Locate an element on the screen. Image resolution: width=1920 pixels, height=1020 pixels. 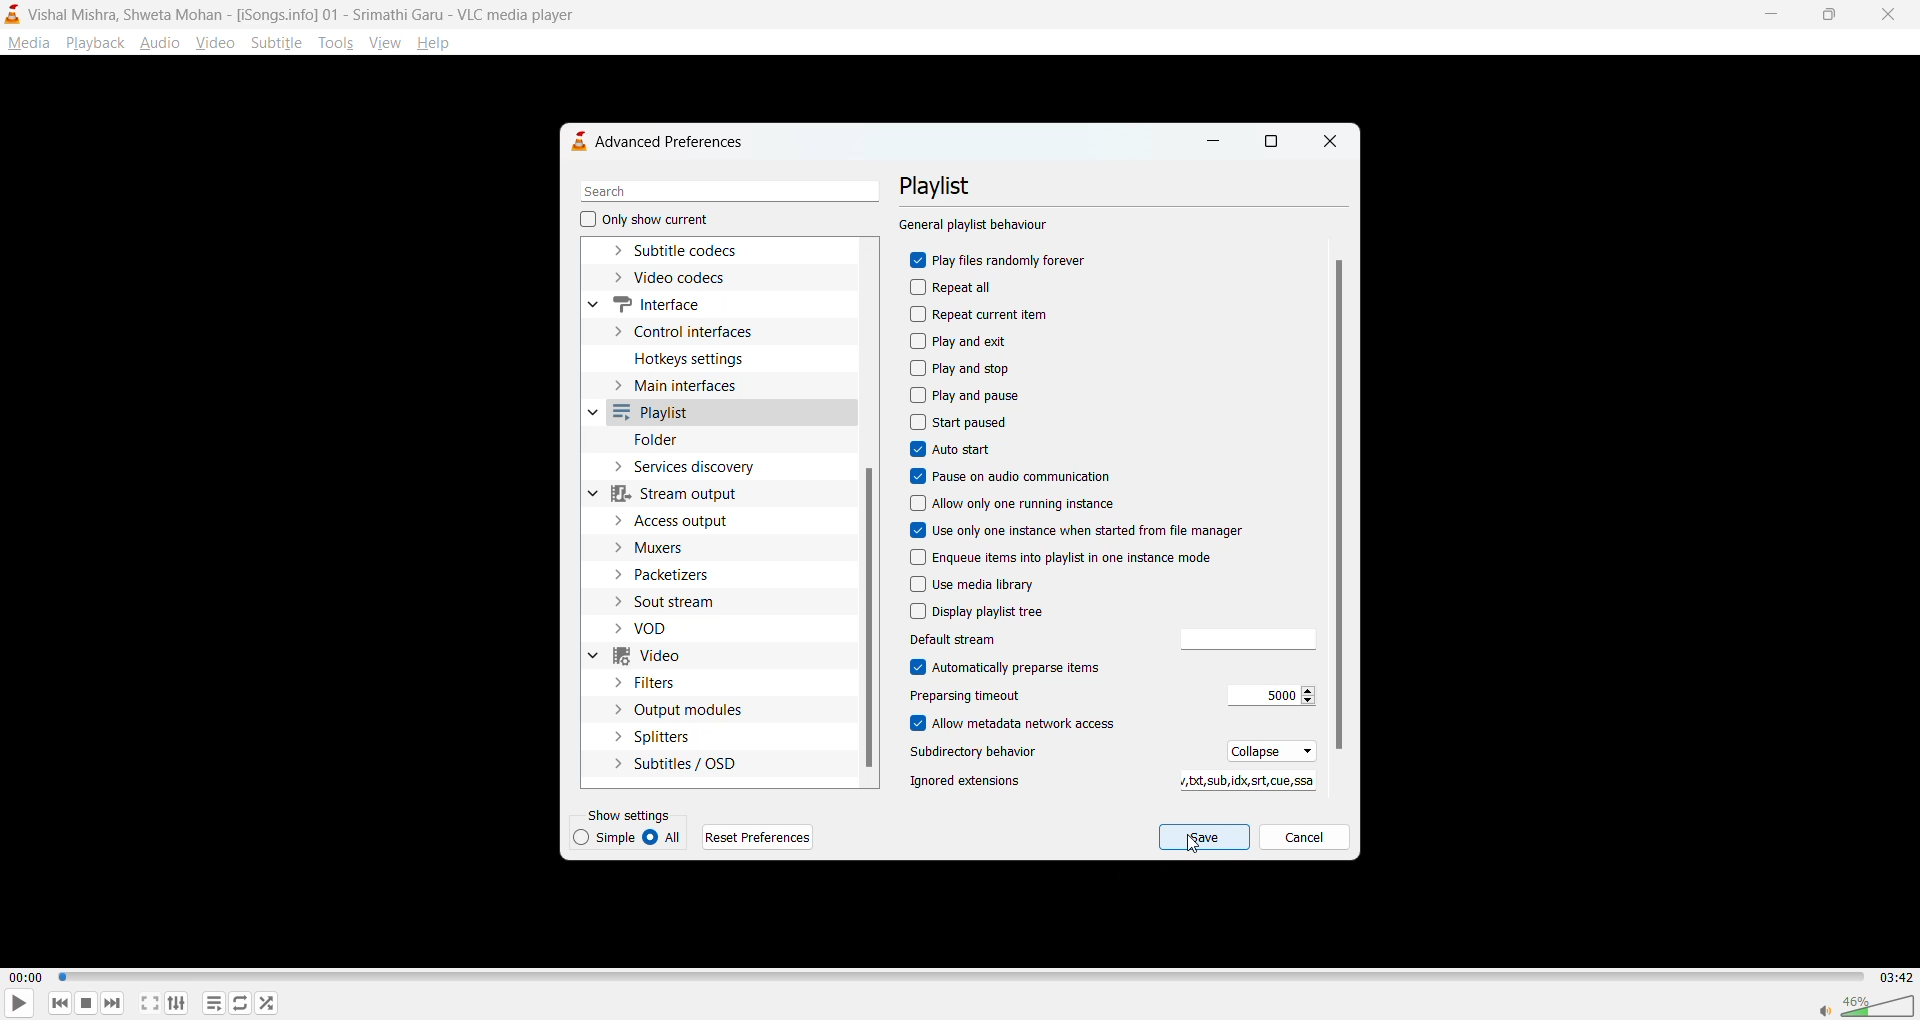
advanced preferences is located at coordinates (667, 141).